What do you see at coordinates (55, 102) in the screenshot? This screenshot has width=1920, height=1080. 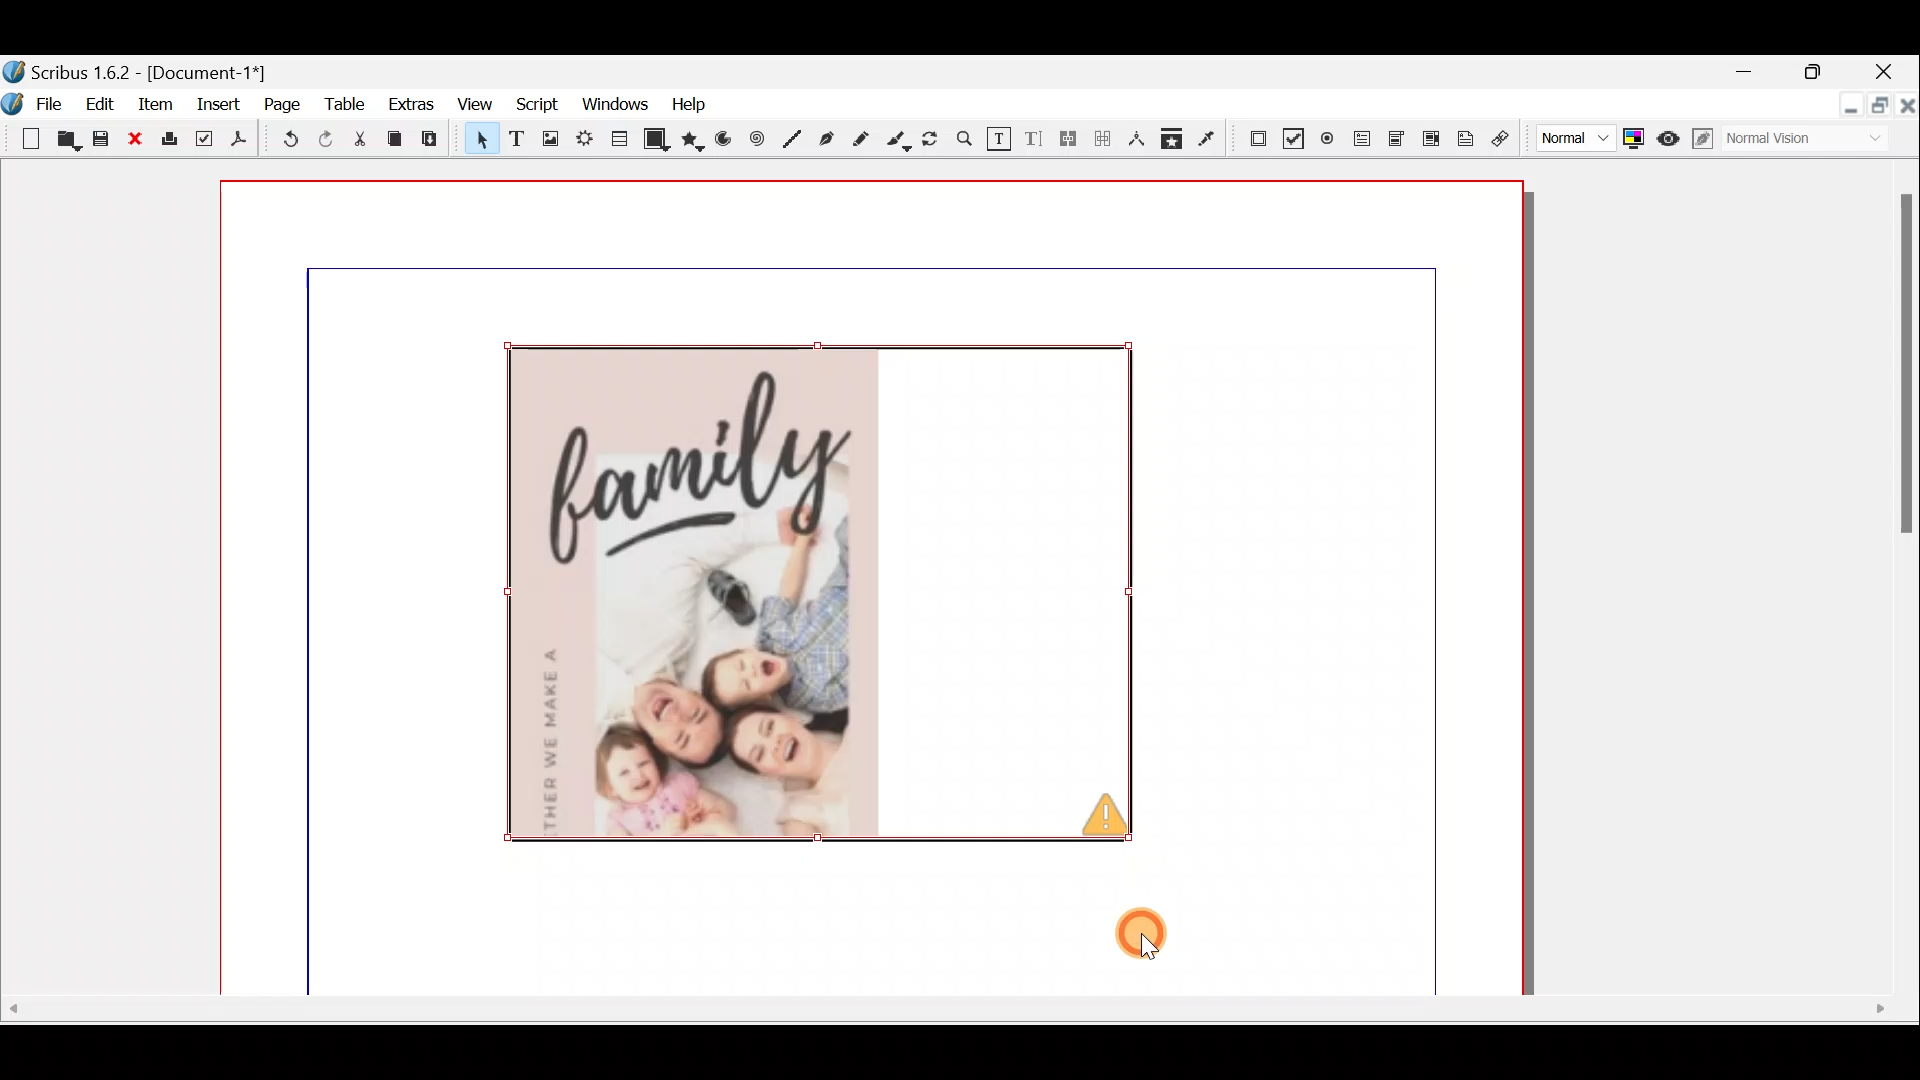 I see `File` at bounding box center [55, 102].